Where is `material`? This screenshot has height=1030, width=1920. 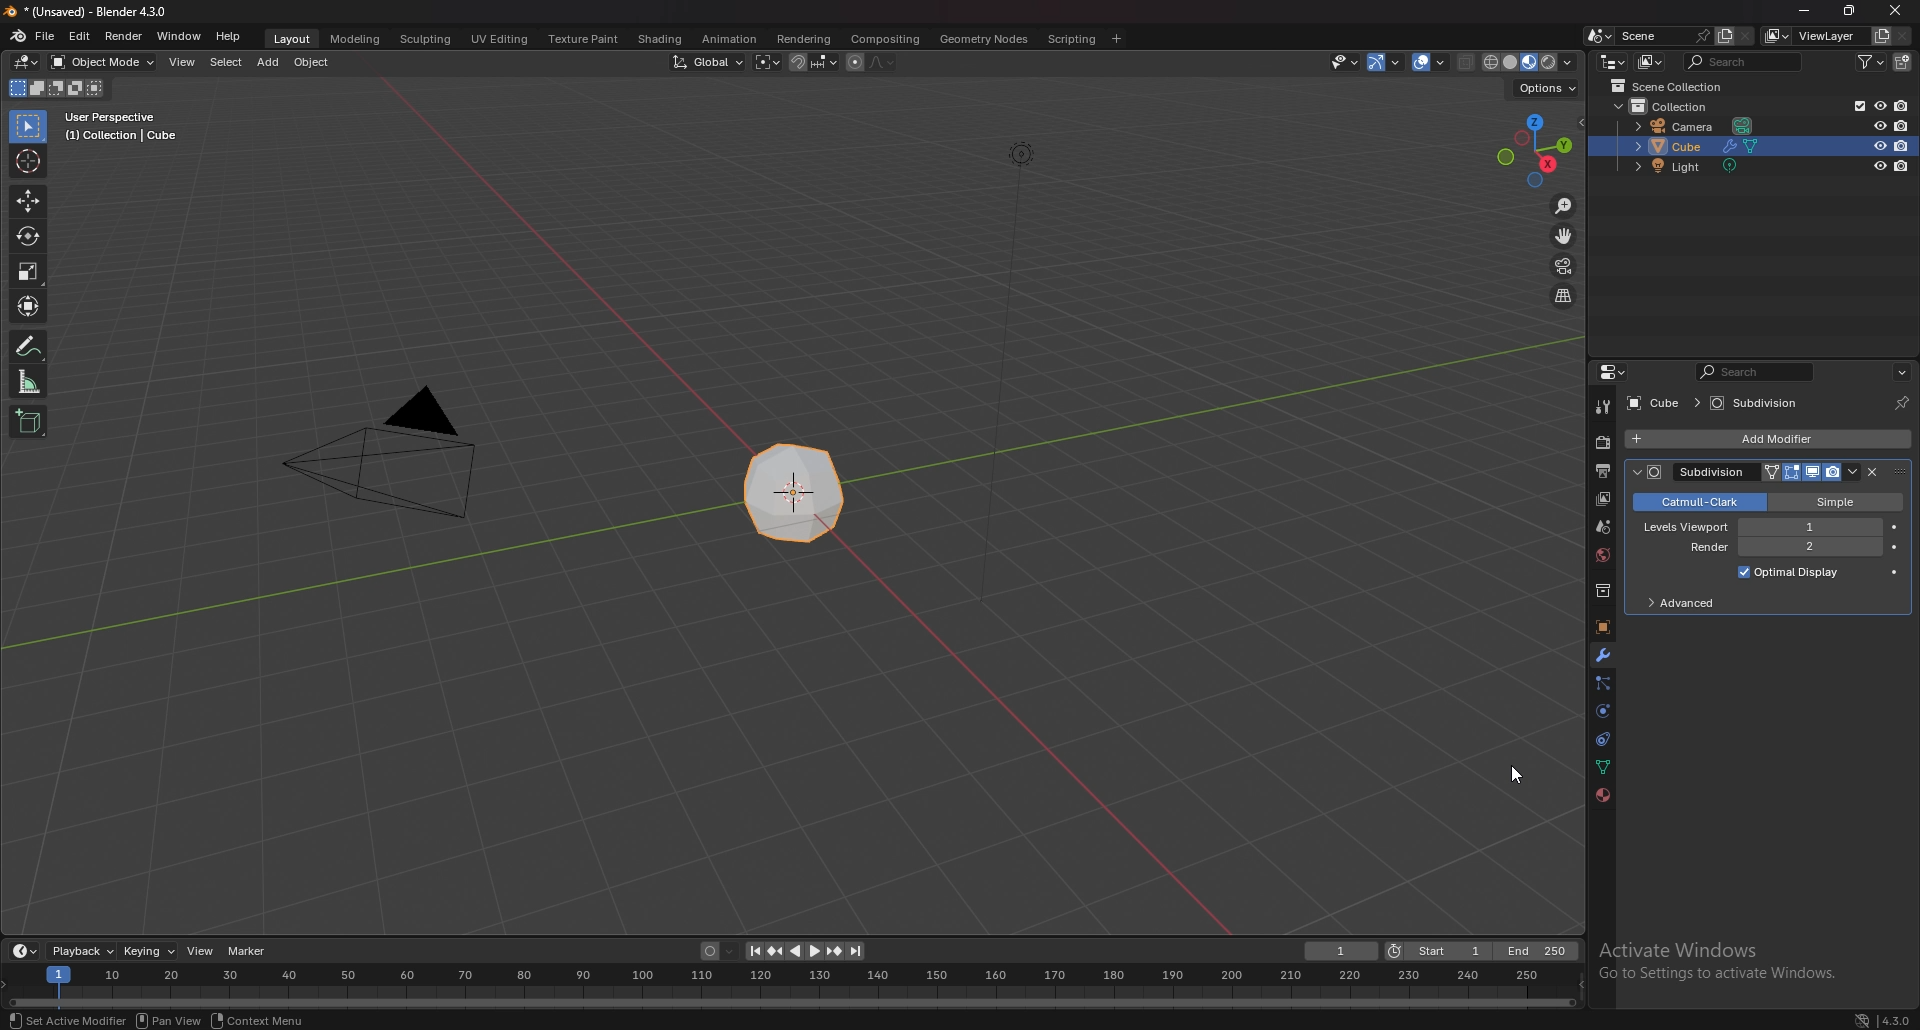
material is located at coordinates (1603, 793).